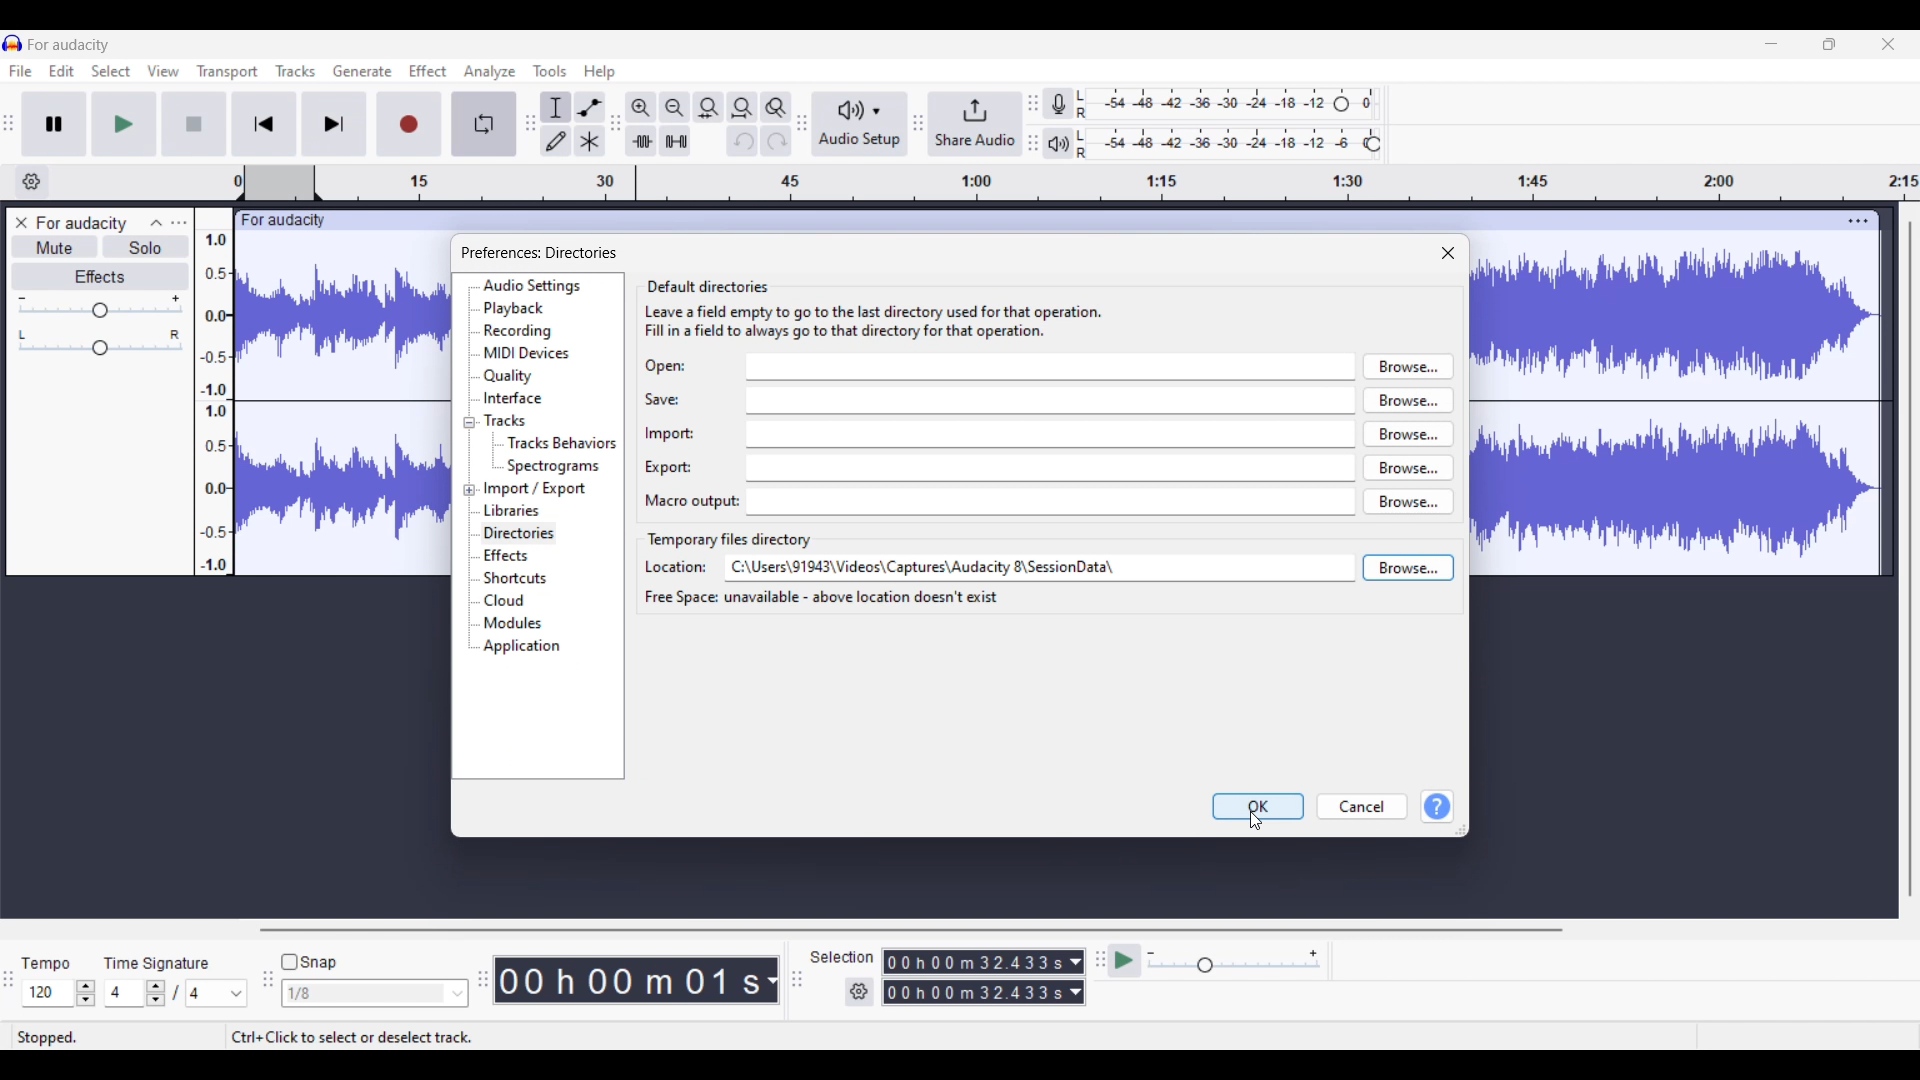  Describe the element at coordinates (1830, 44) in the screenshot. I see `Show in smaller tab` at that location.